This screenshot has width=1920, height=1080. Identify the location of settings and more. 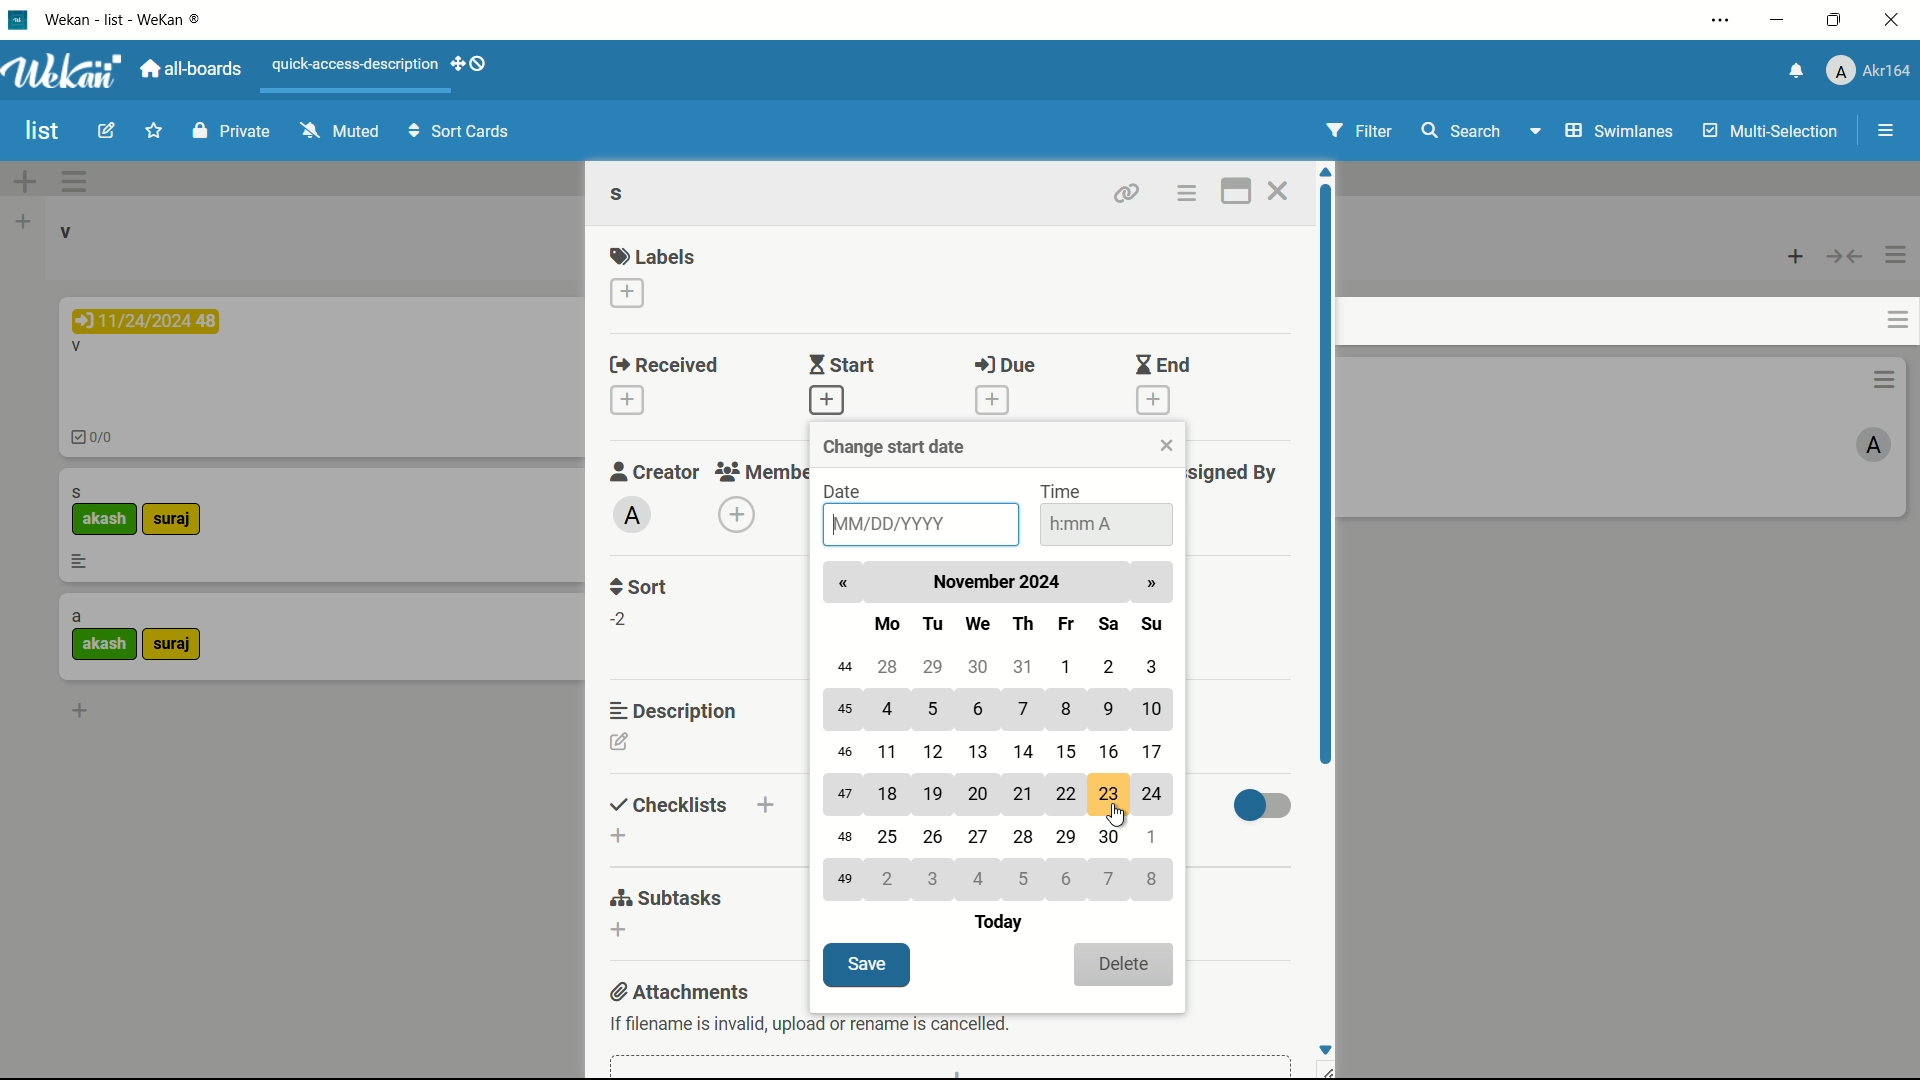
(1724, 20).